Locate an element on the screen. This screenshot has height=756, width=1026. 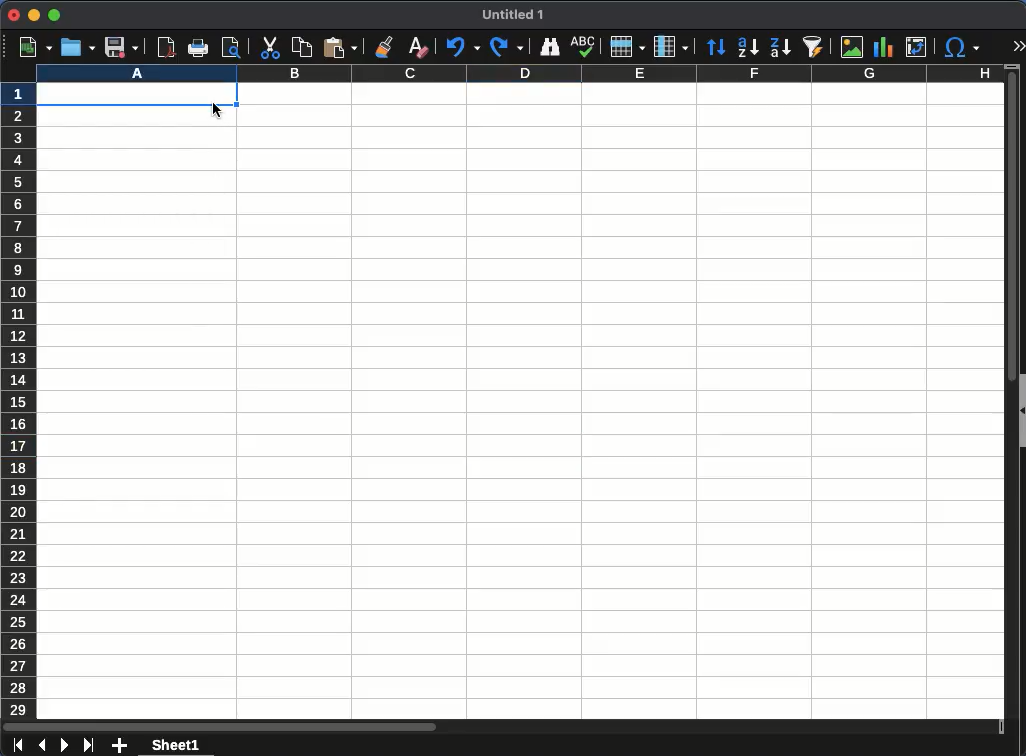
finder is located at coordinates (552, 47).